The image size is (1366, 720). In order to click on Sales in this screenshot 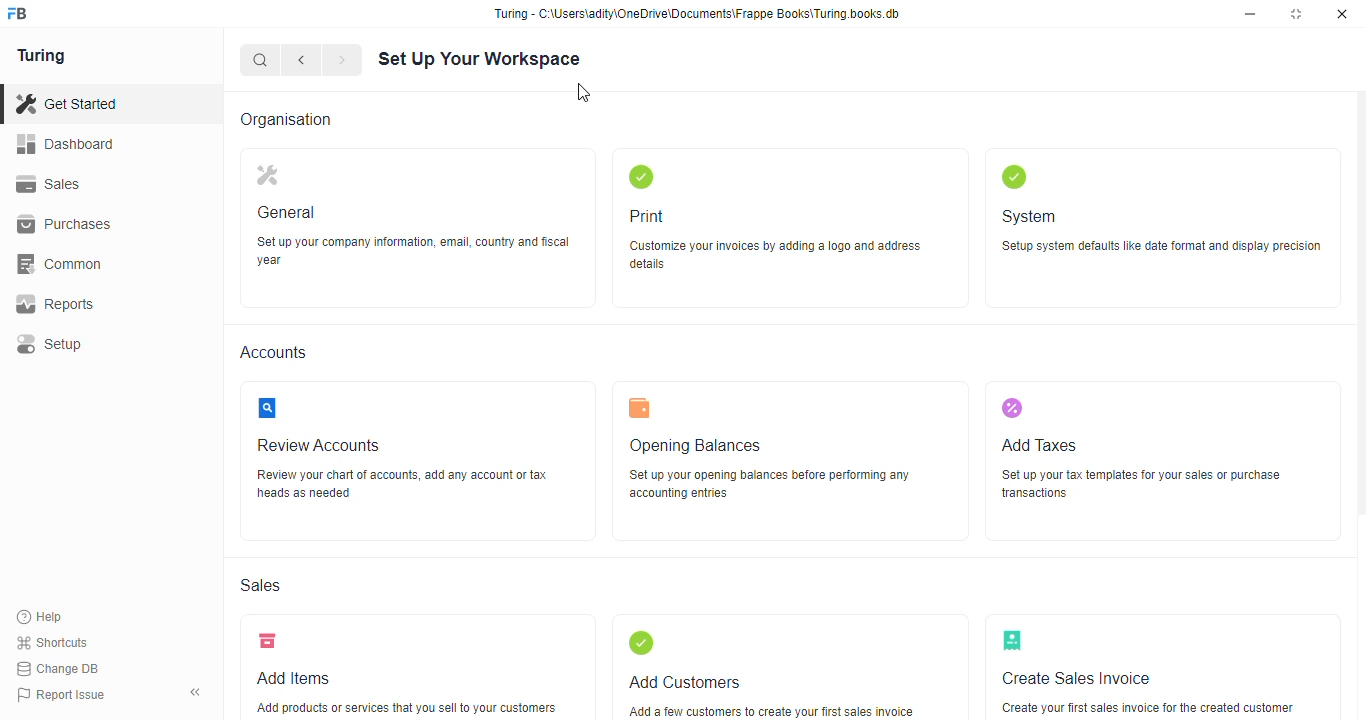, I will do `click(98, 182)`.